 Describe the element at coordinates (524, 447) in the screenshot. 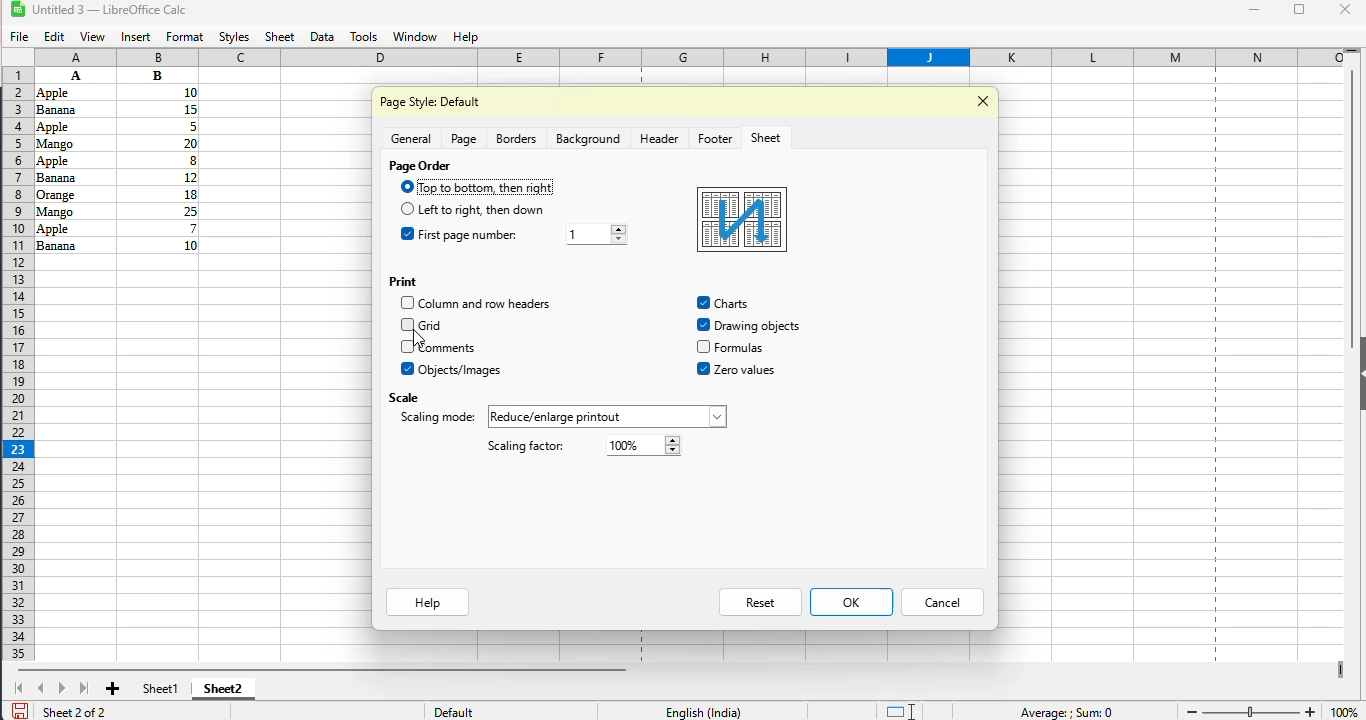

I see `scaling factor: 100%` at that location.